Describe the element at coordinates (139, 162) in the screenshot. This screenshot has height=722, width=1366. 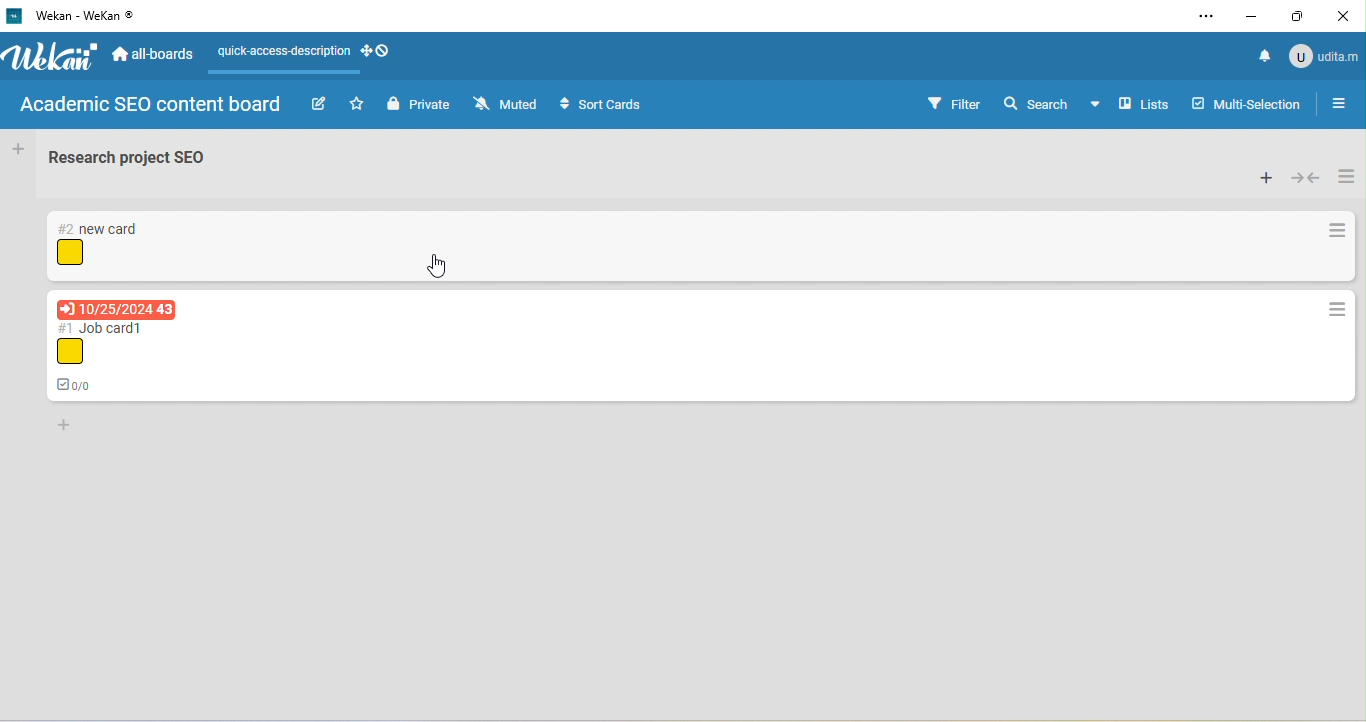
I see `list name: research project SEO` at that location.